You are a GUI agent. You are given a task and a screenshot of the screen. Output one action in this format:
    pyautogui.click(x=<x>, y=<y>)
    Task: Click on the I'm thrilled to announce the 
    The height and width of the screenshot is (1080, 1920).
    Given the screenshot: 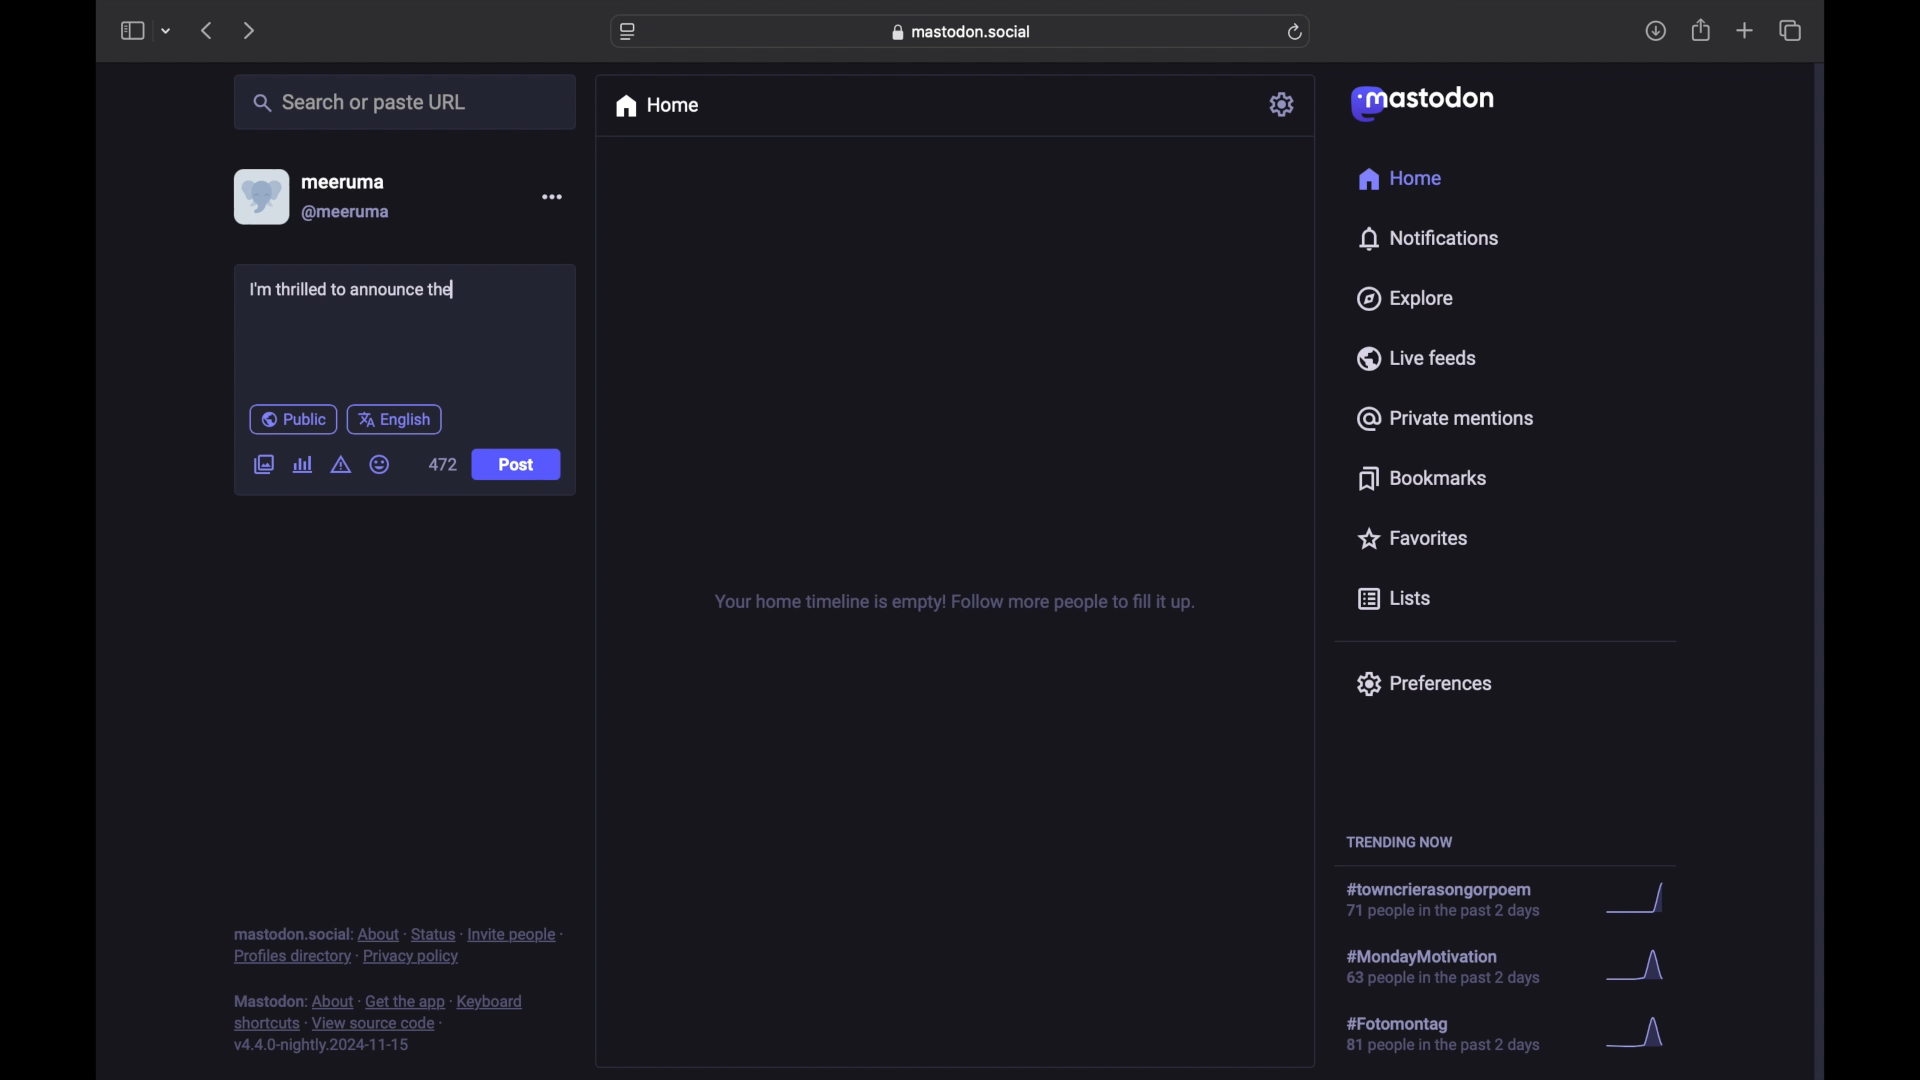 What is the action you would take?
    pyautogui.click(x=358, y=292)
    